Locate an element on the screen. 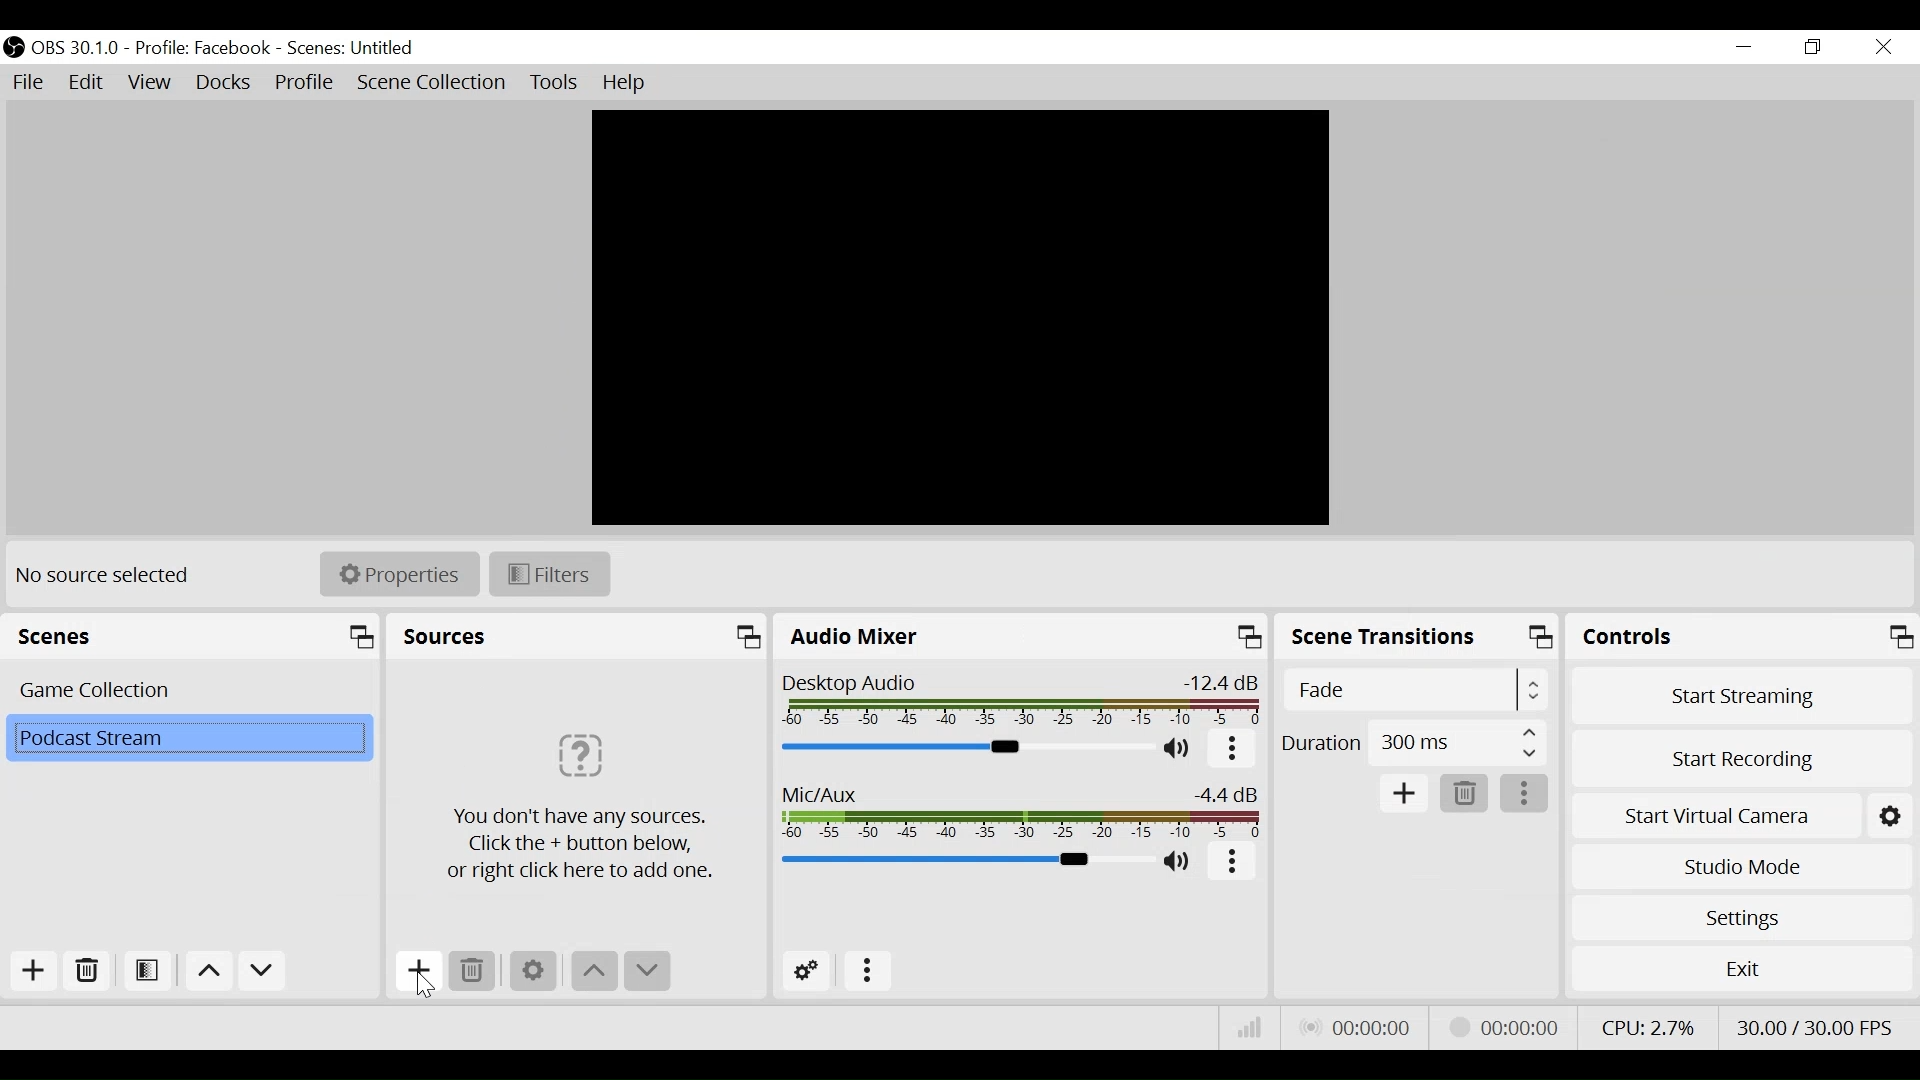 The width and height of the screenshot is (1920, 1080). Add is located at coordinates (32, 970).